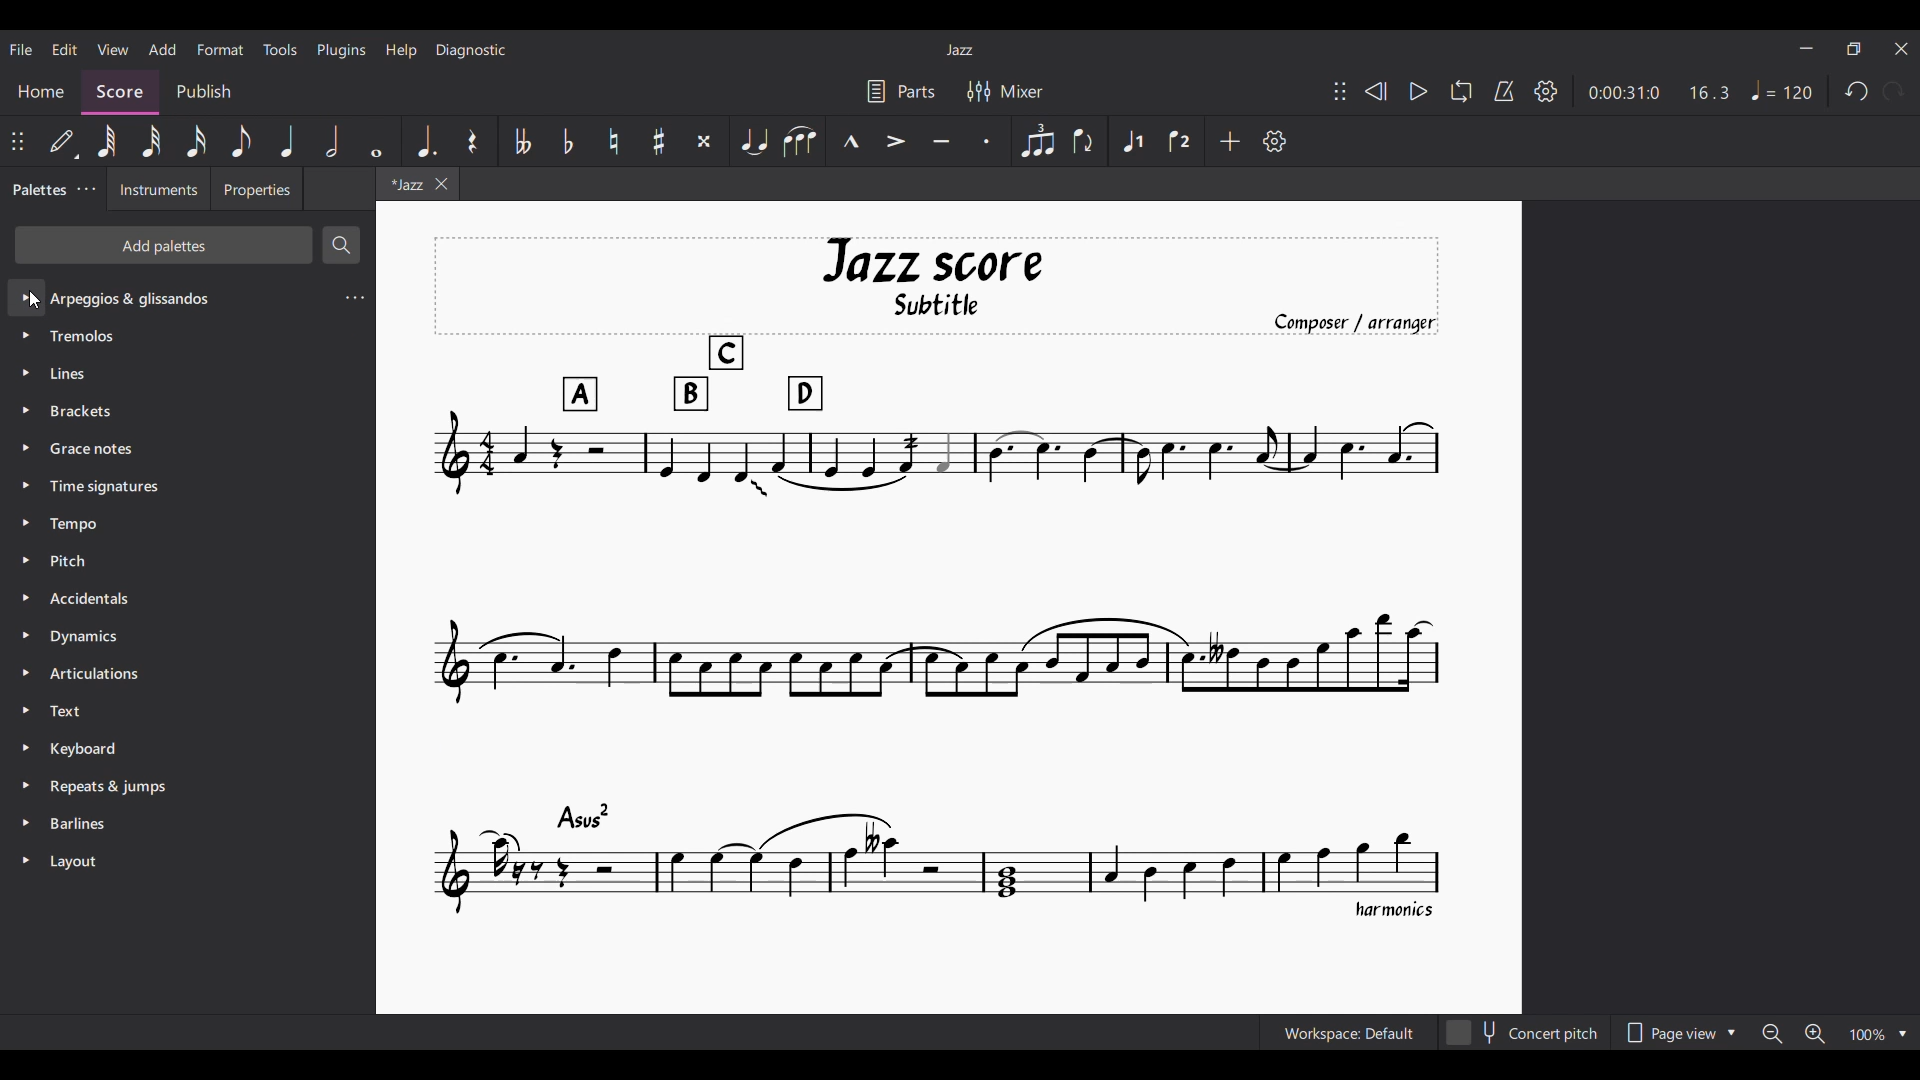 The width and height of the screenshot is (1920, 1080). Describe the element at coordinates (80, 822) in the screenshot. I see `Barlines` at that location.